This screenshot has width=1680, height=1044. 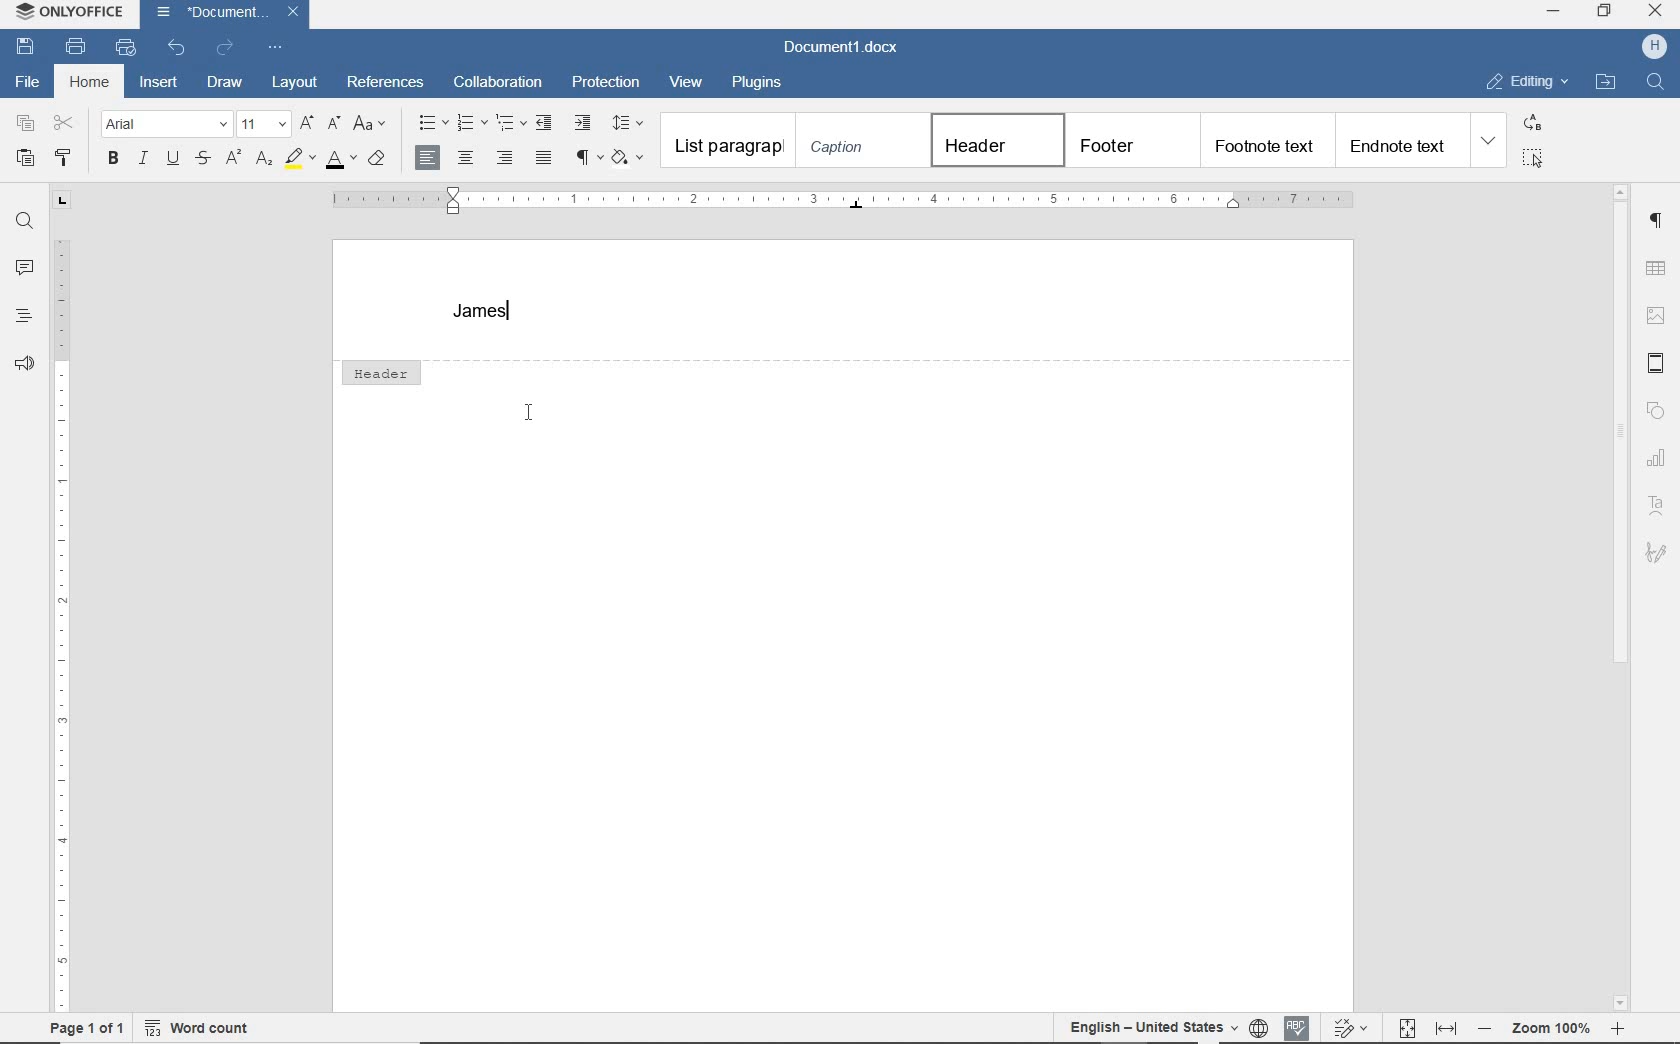 I want to click on reload, so click(x=226, y=45).